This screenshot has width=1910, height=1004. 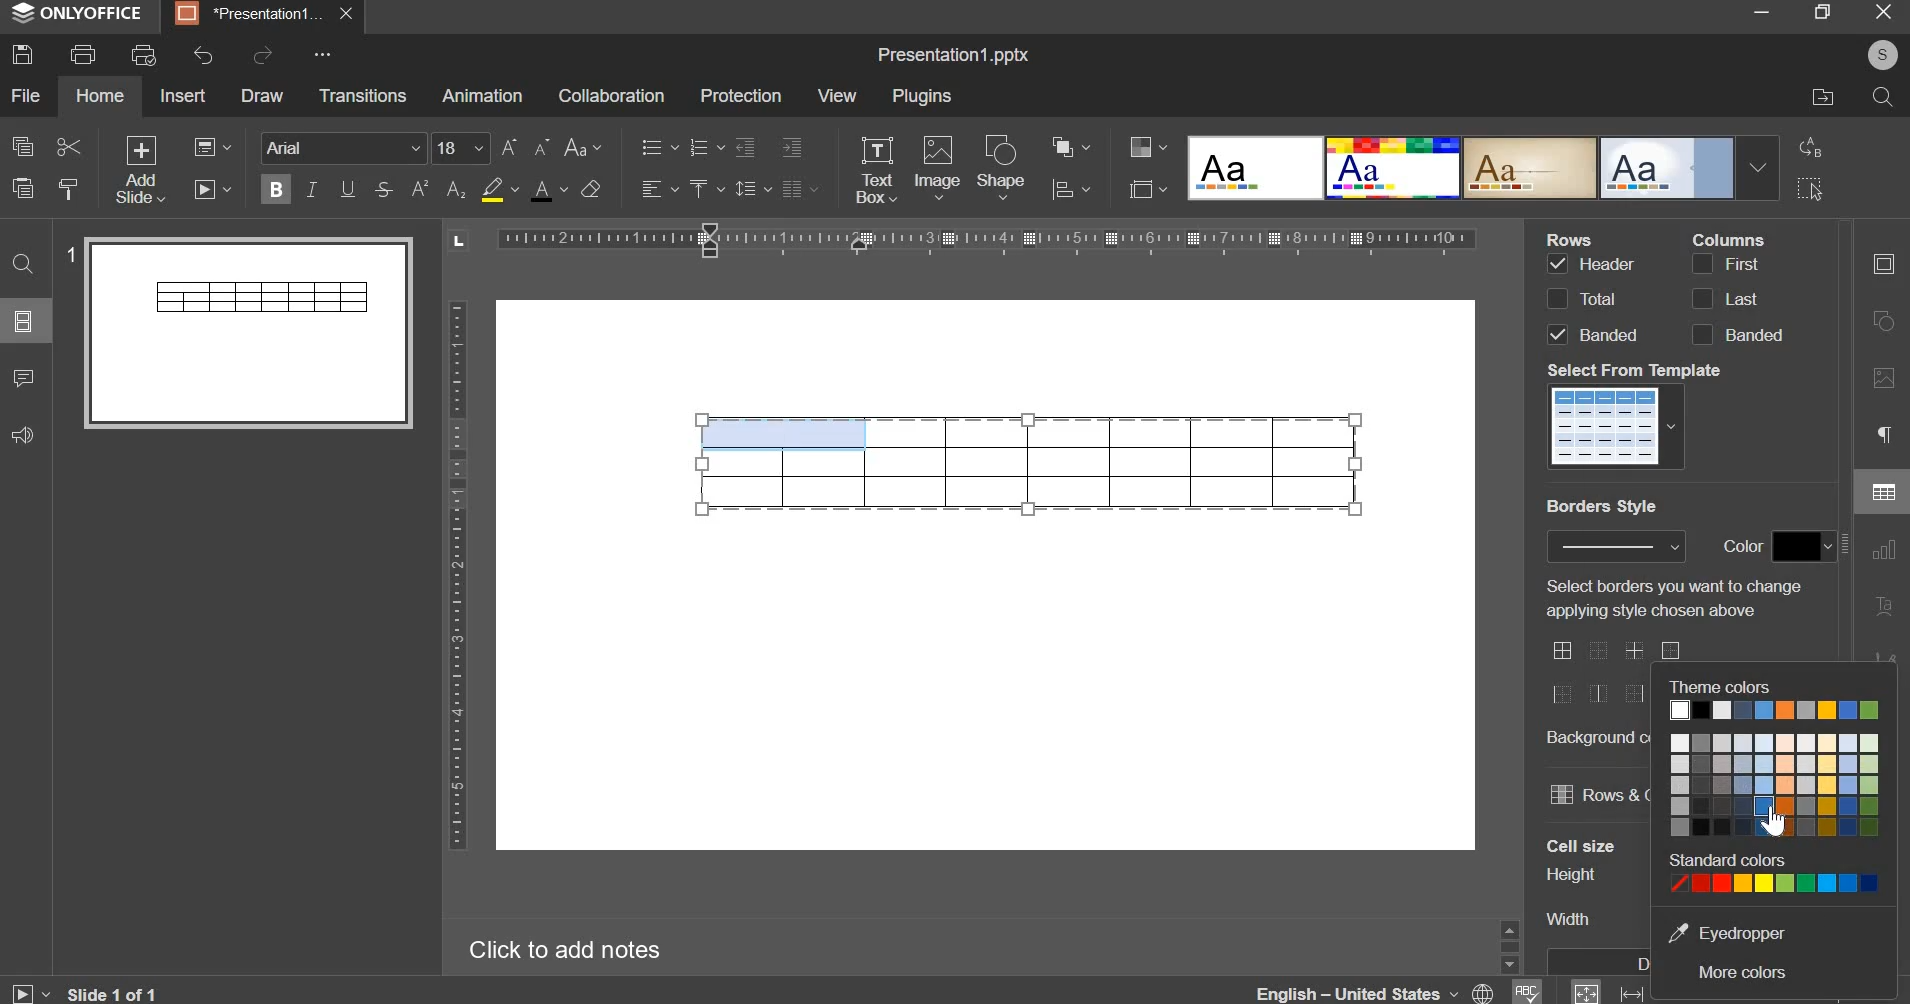 I want to click on file location, so click(x=1823, y=95).